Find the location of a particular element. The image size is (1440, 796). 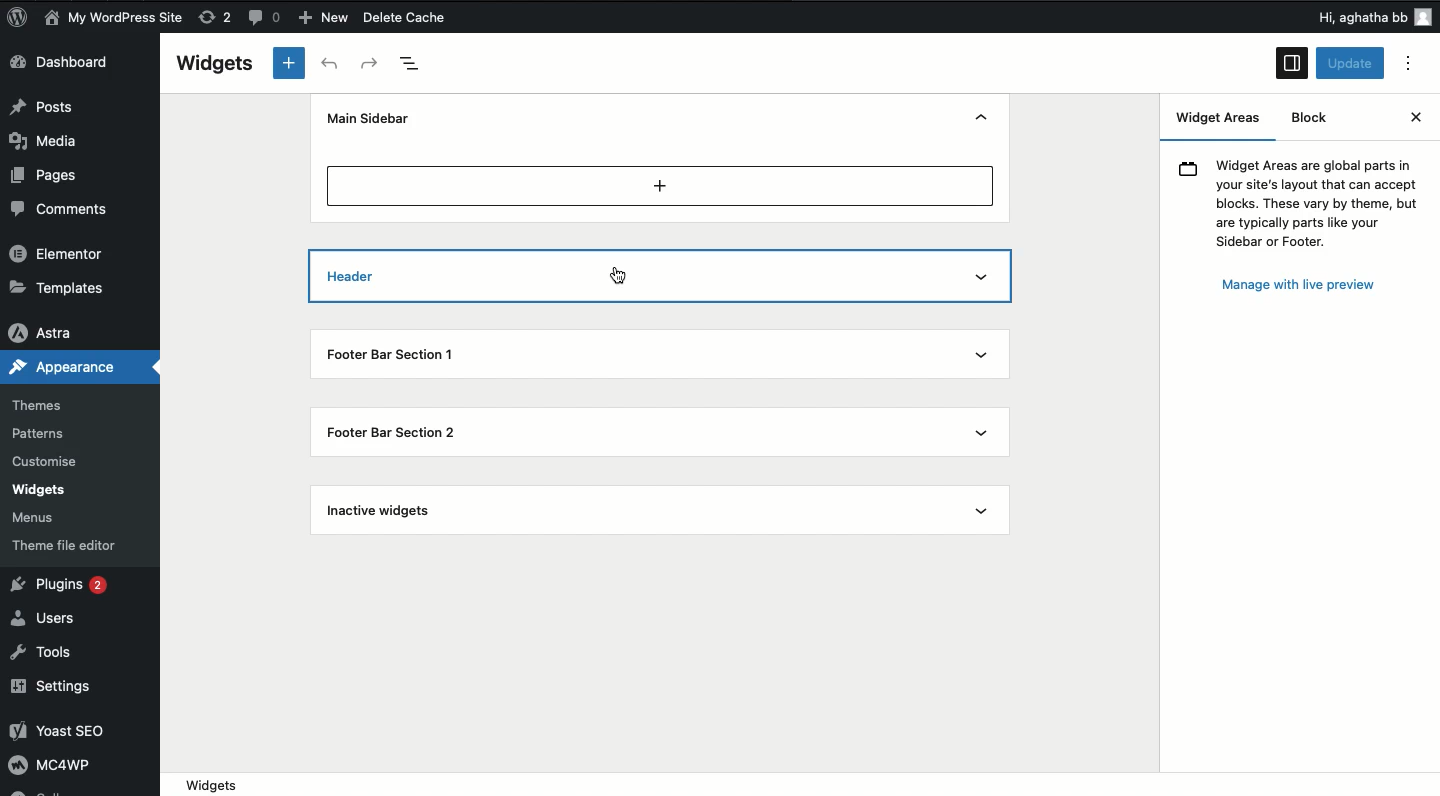

Hide is located at coordinates (985, 117).